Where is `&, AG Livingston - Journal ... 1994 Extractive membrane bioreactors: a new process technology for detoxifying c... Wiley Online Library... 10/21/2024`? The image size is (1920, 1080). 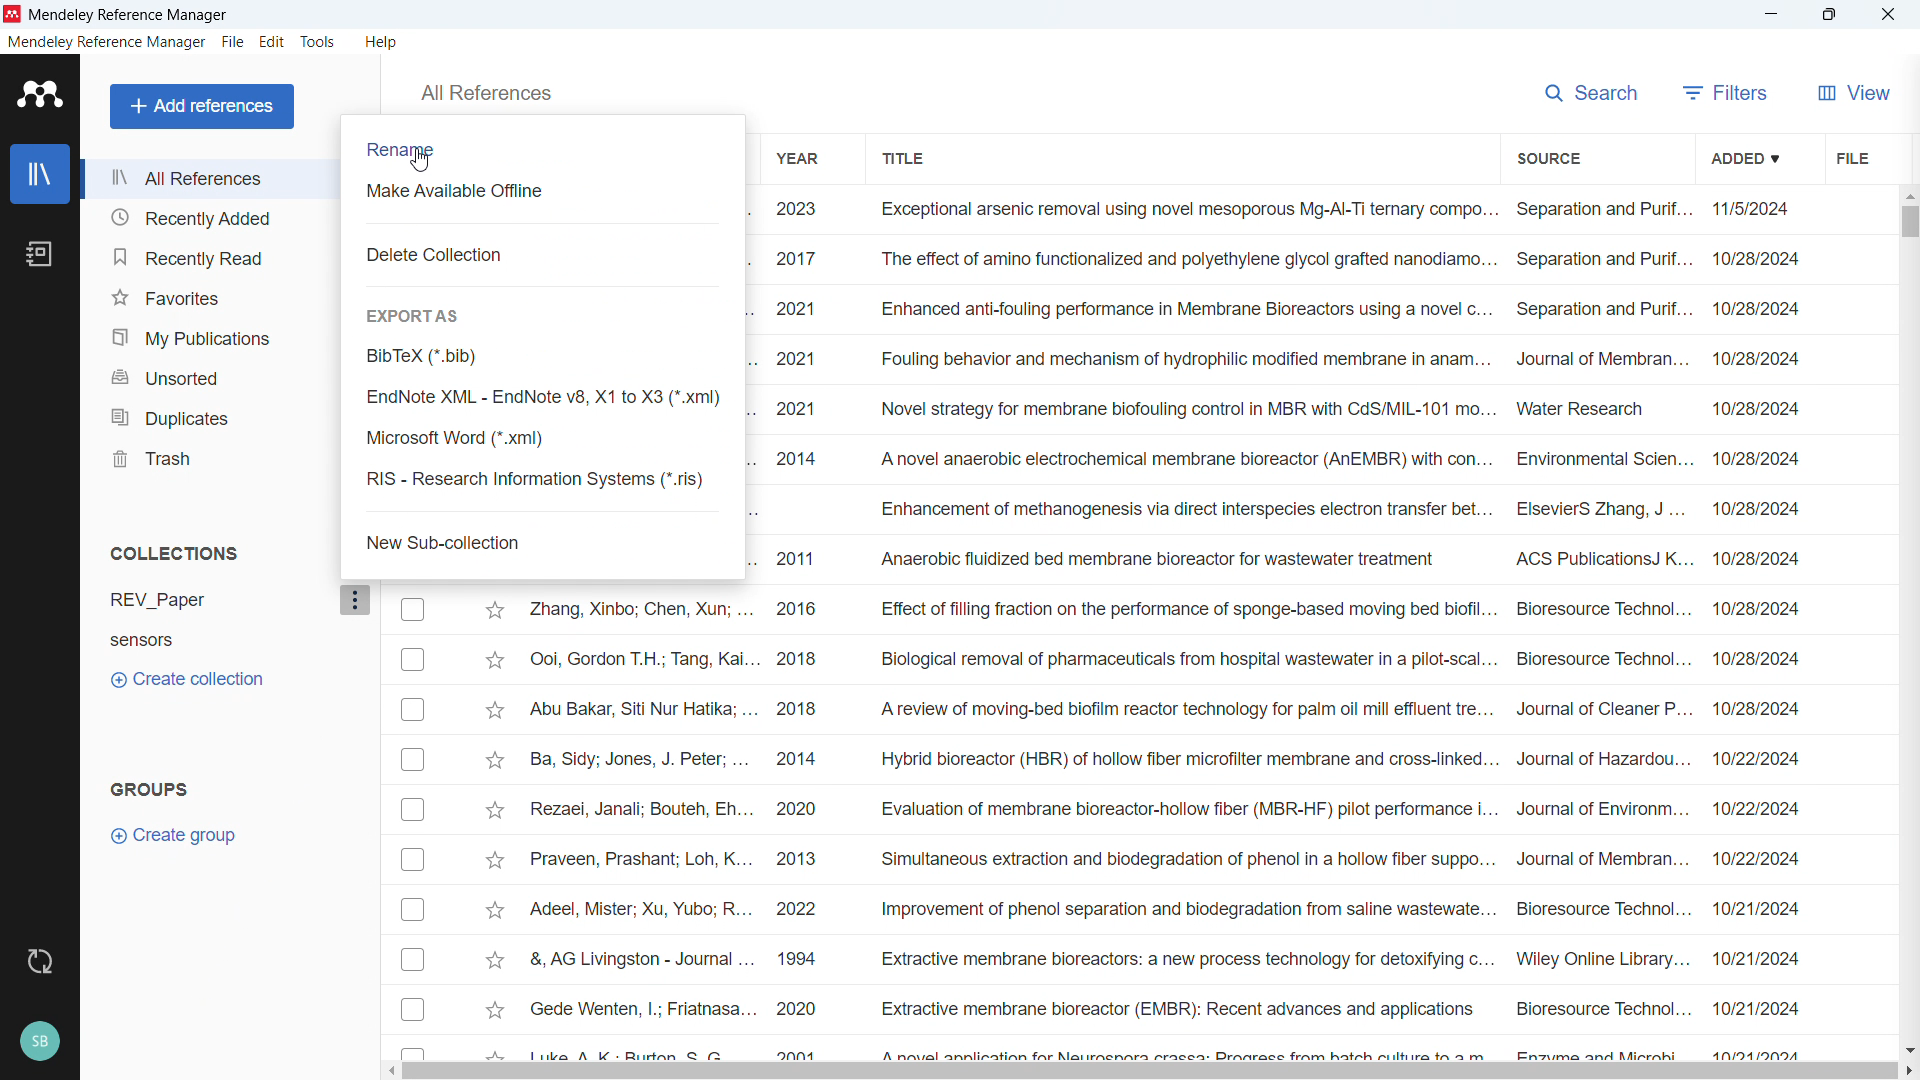 &, AG Livingston - Journal ... 1994 Extractive membrane bioreactors: a new process technology for detoxifying c... Wiley Online Library... 10/21/2024 is located at coordinates (1165, 958).